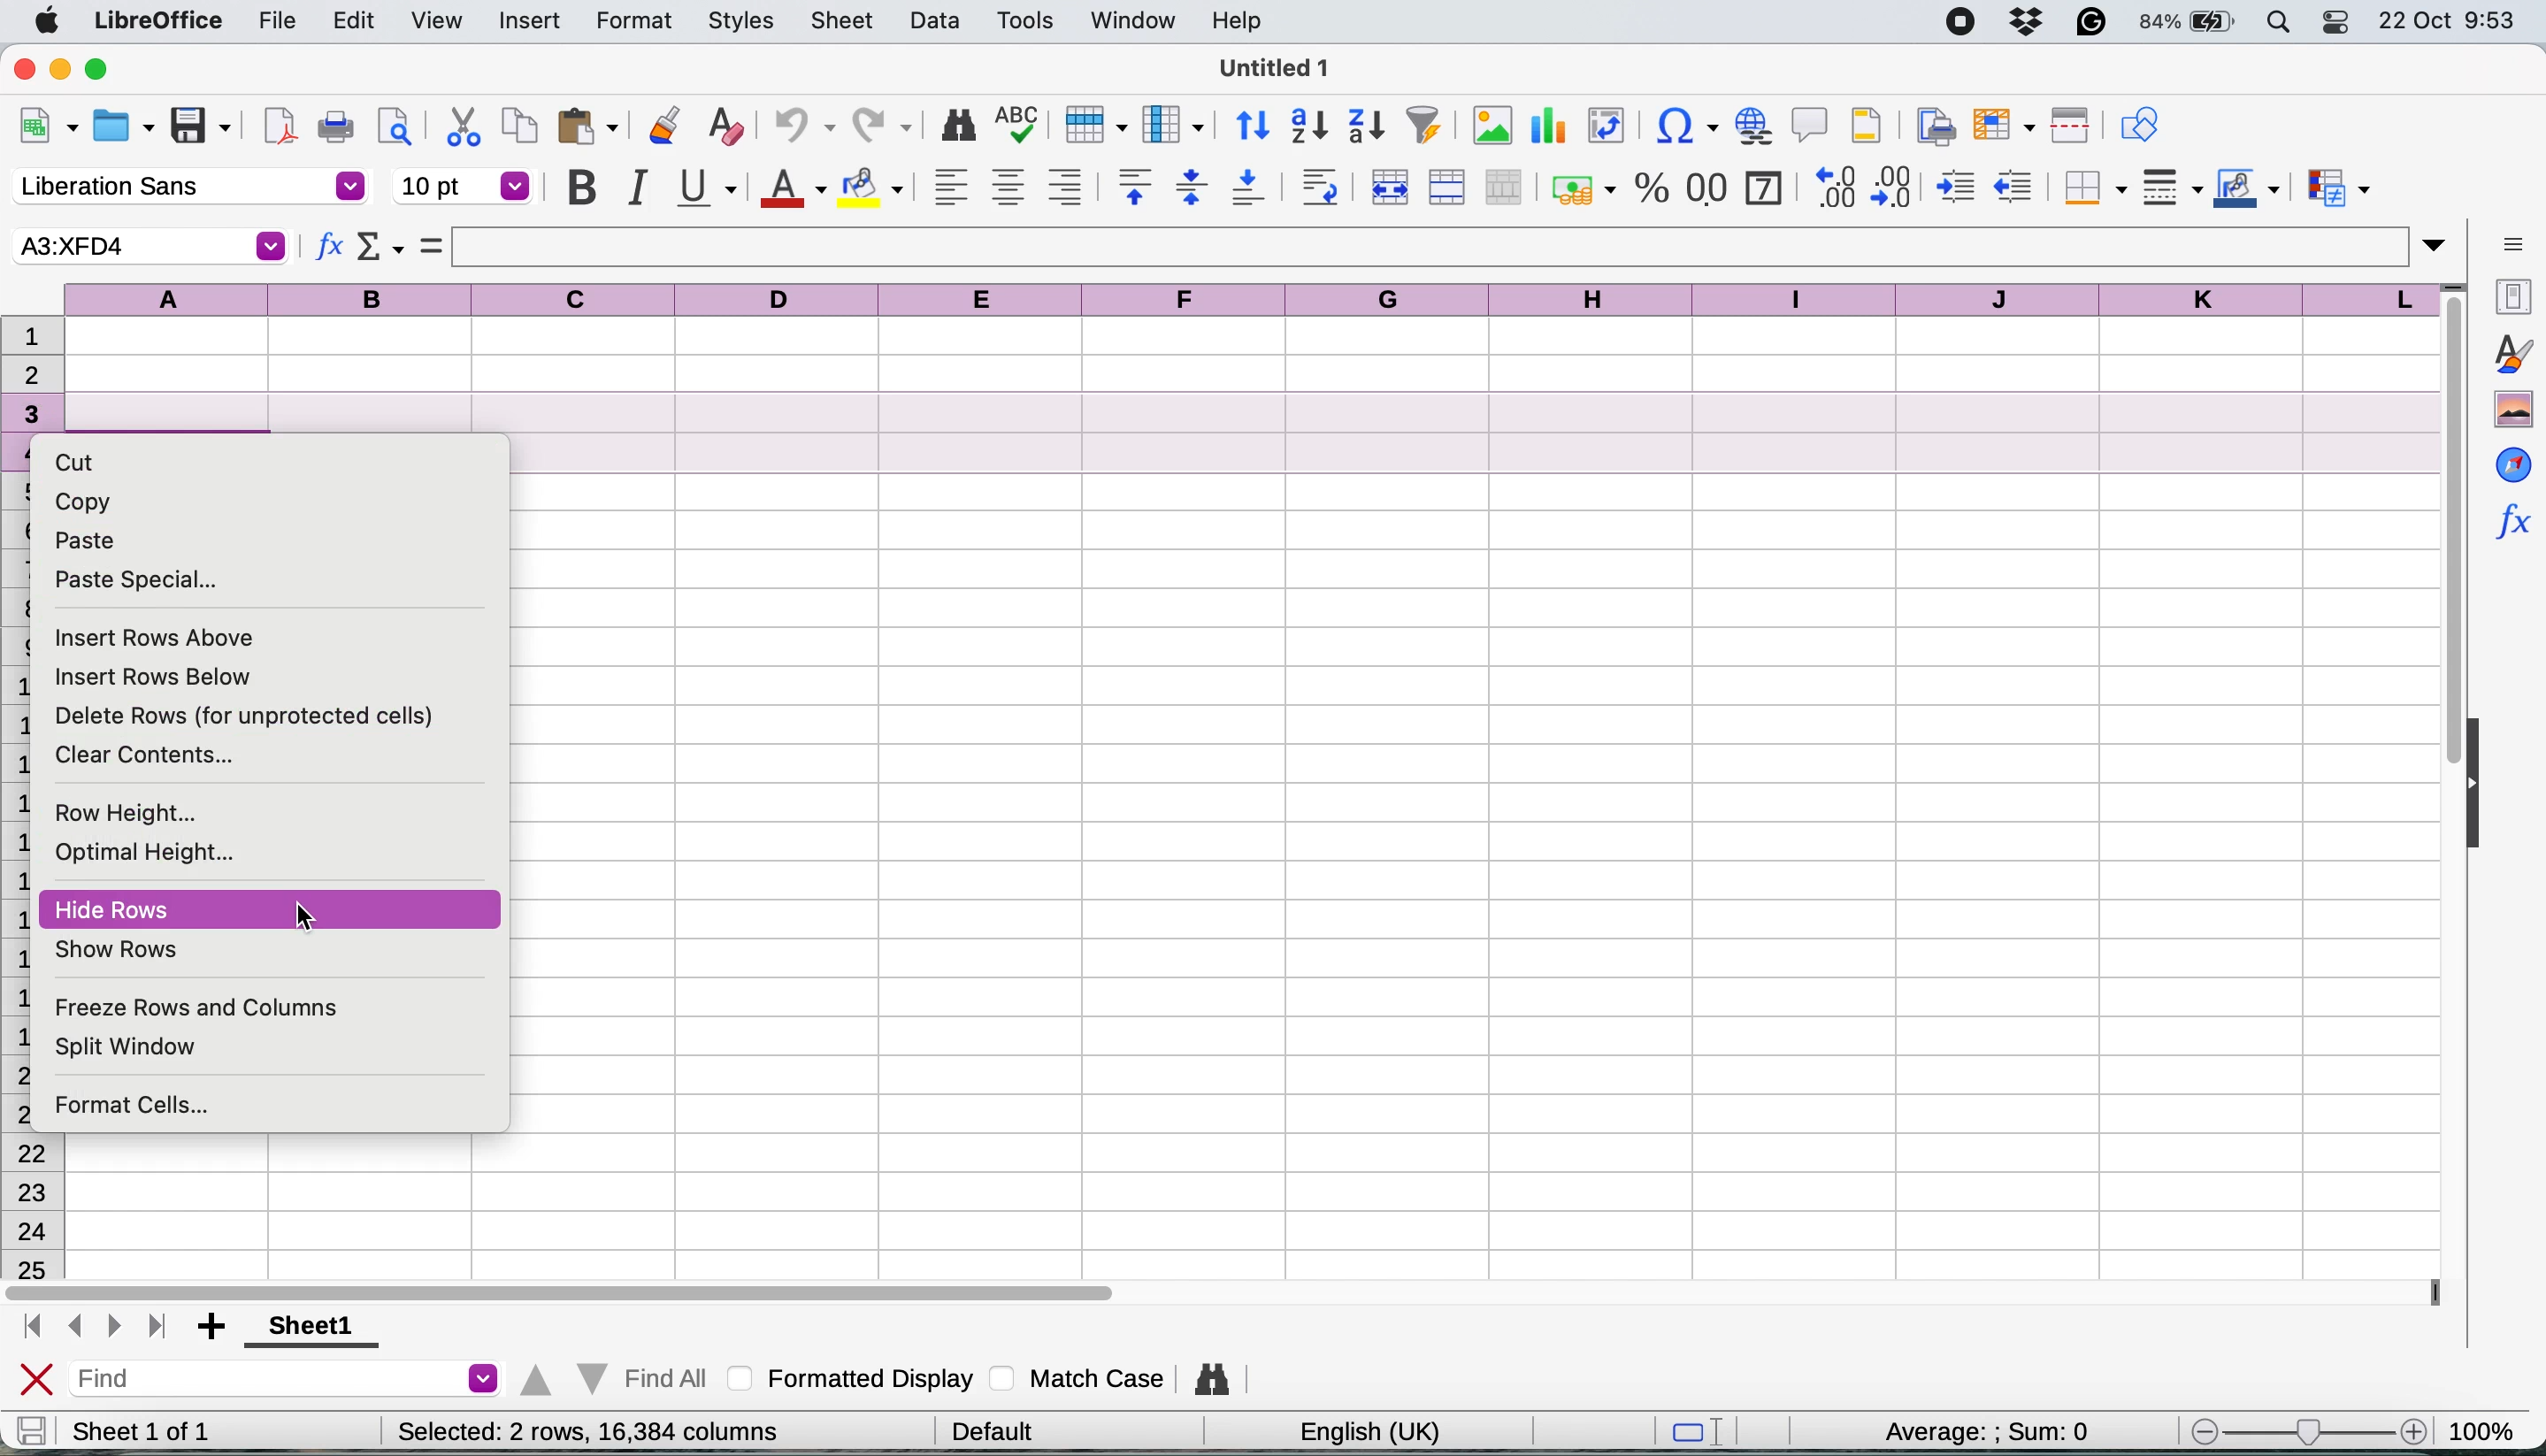 The height and width of the screenshot is (1456, 2546). Describe the element at coordinates (884, 128) in the screenshot. I see `redo` at that location.